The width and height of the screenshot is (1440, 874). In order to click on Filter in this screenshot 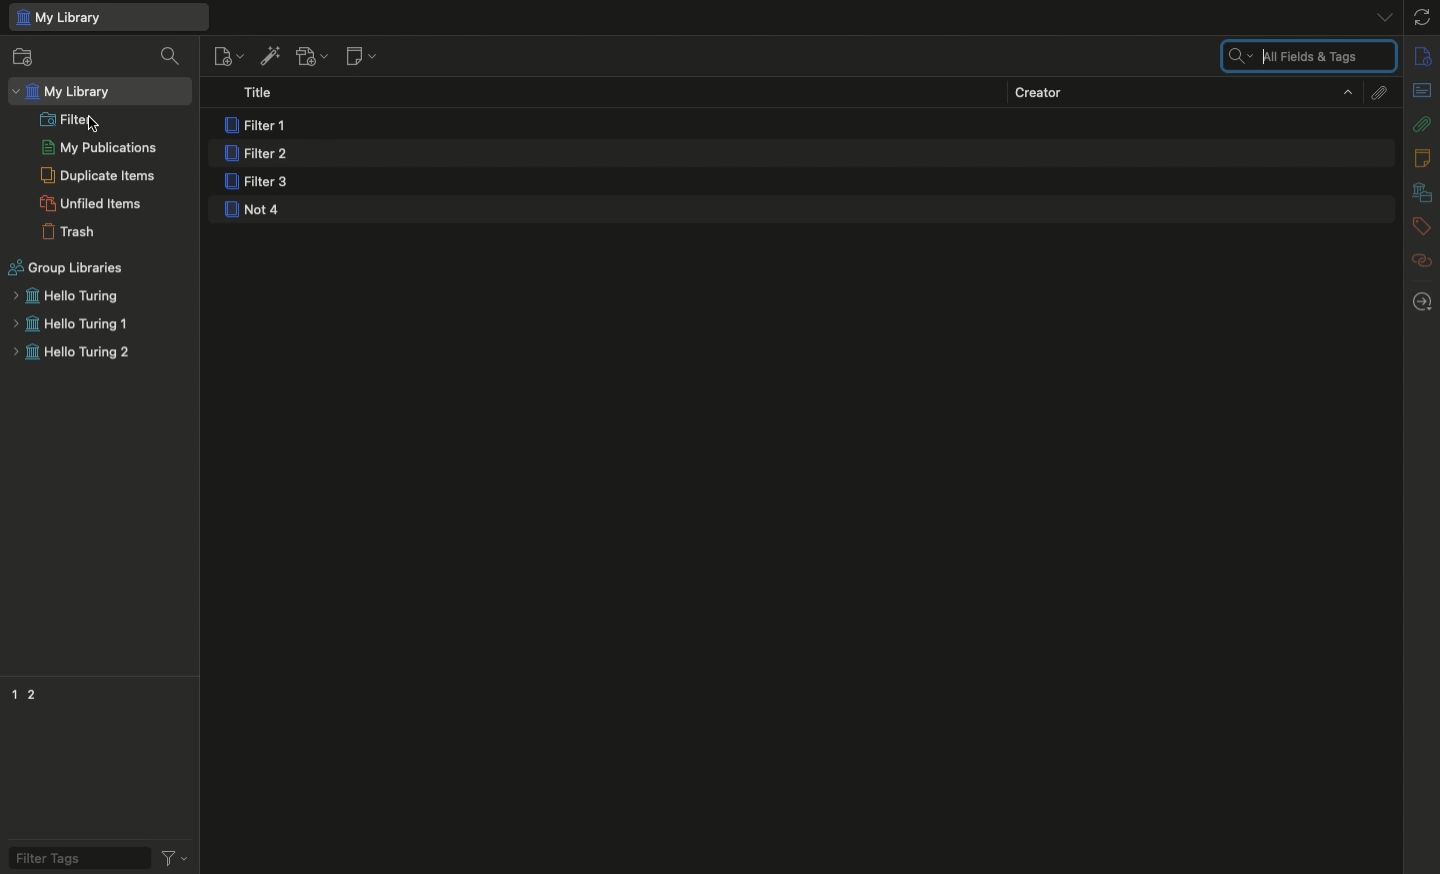, I will do `click(67, 118)`.